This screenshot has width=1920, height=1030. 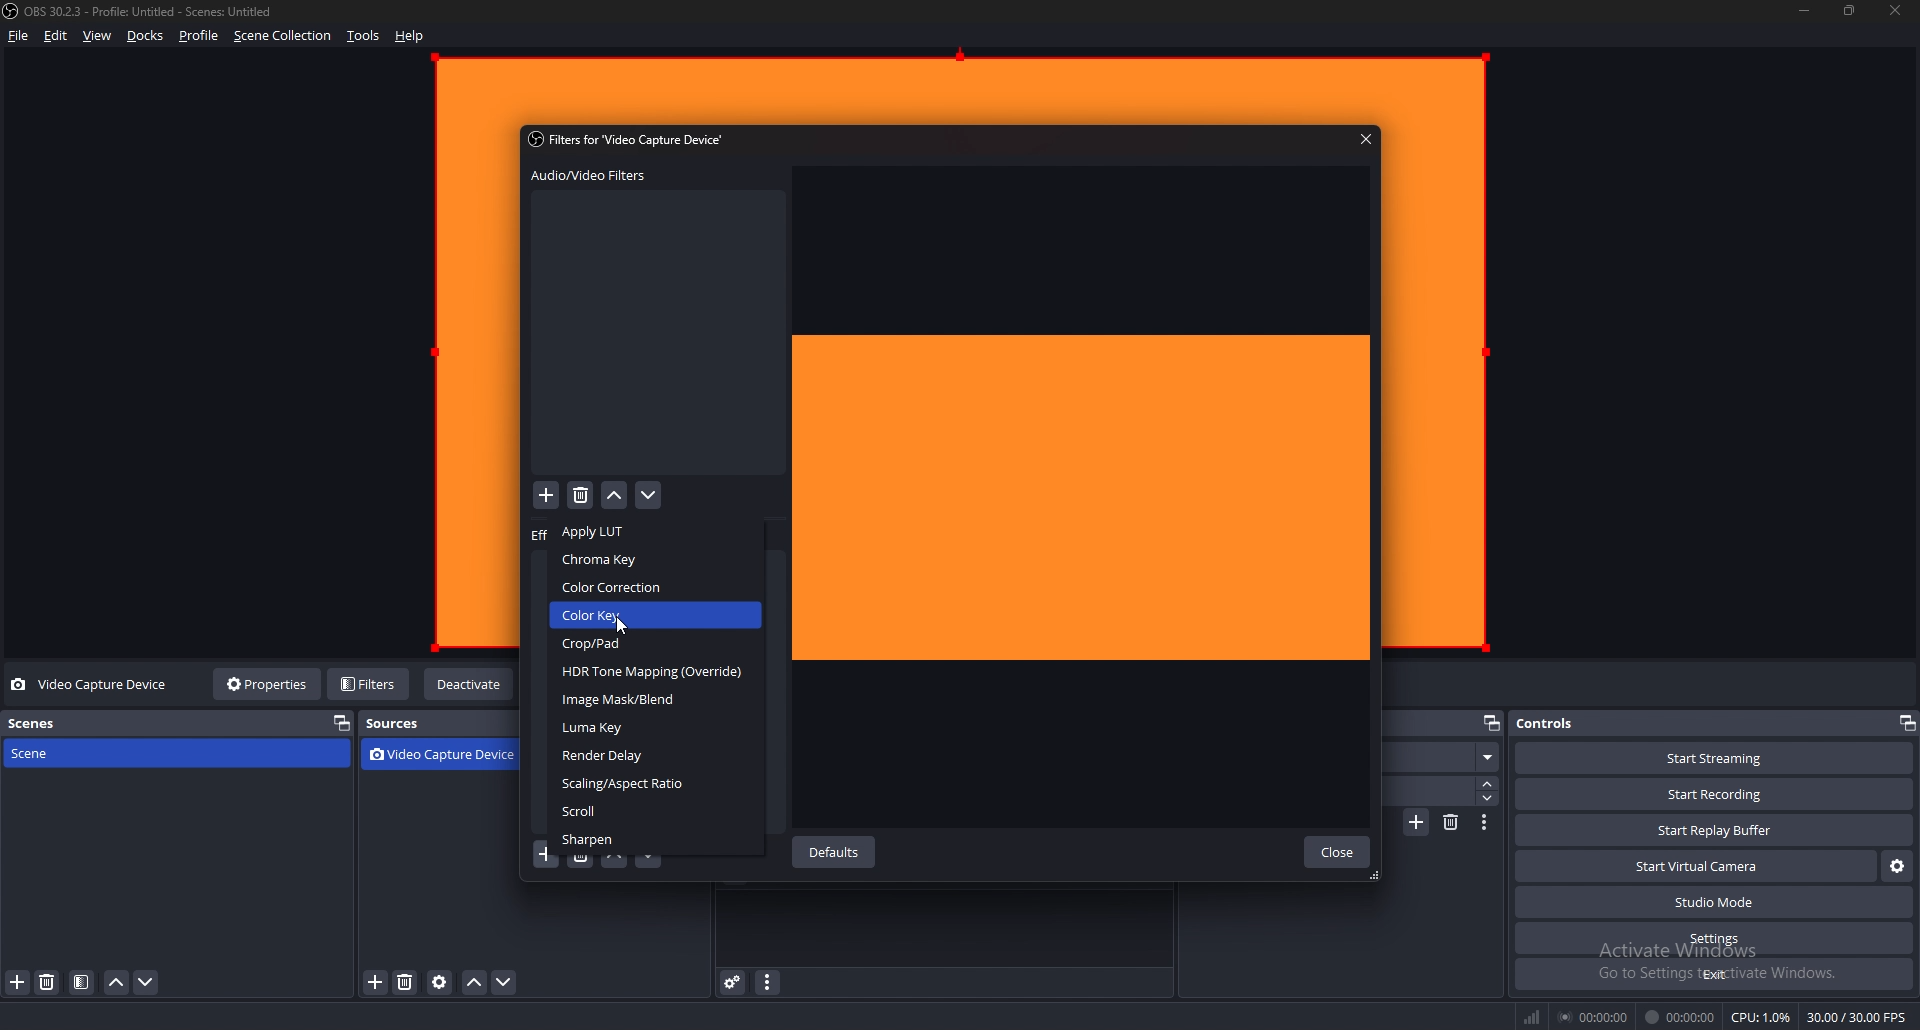 I want to click on file, so click(x=17, y=36).